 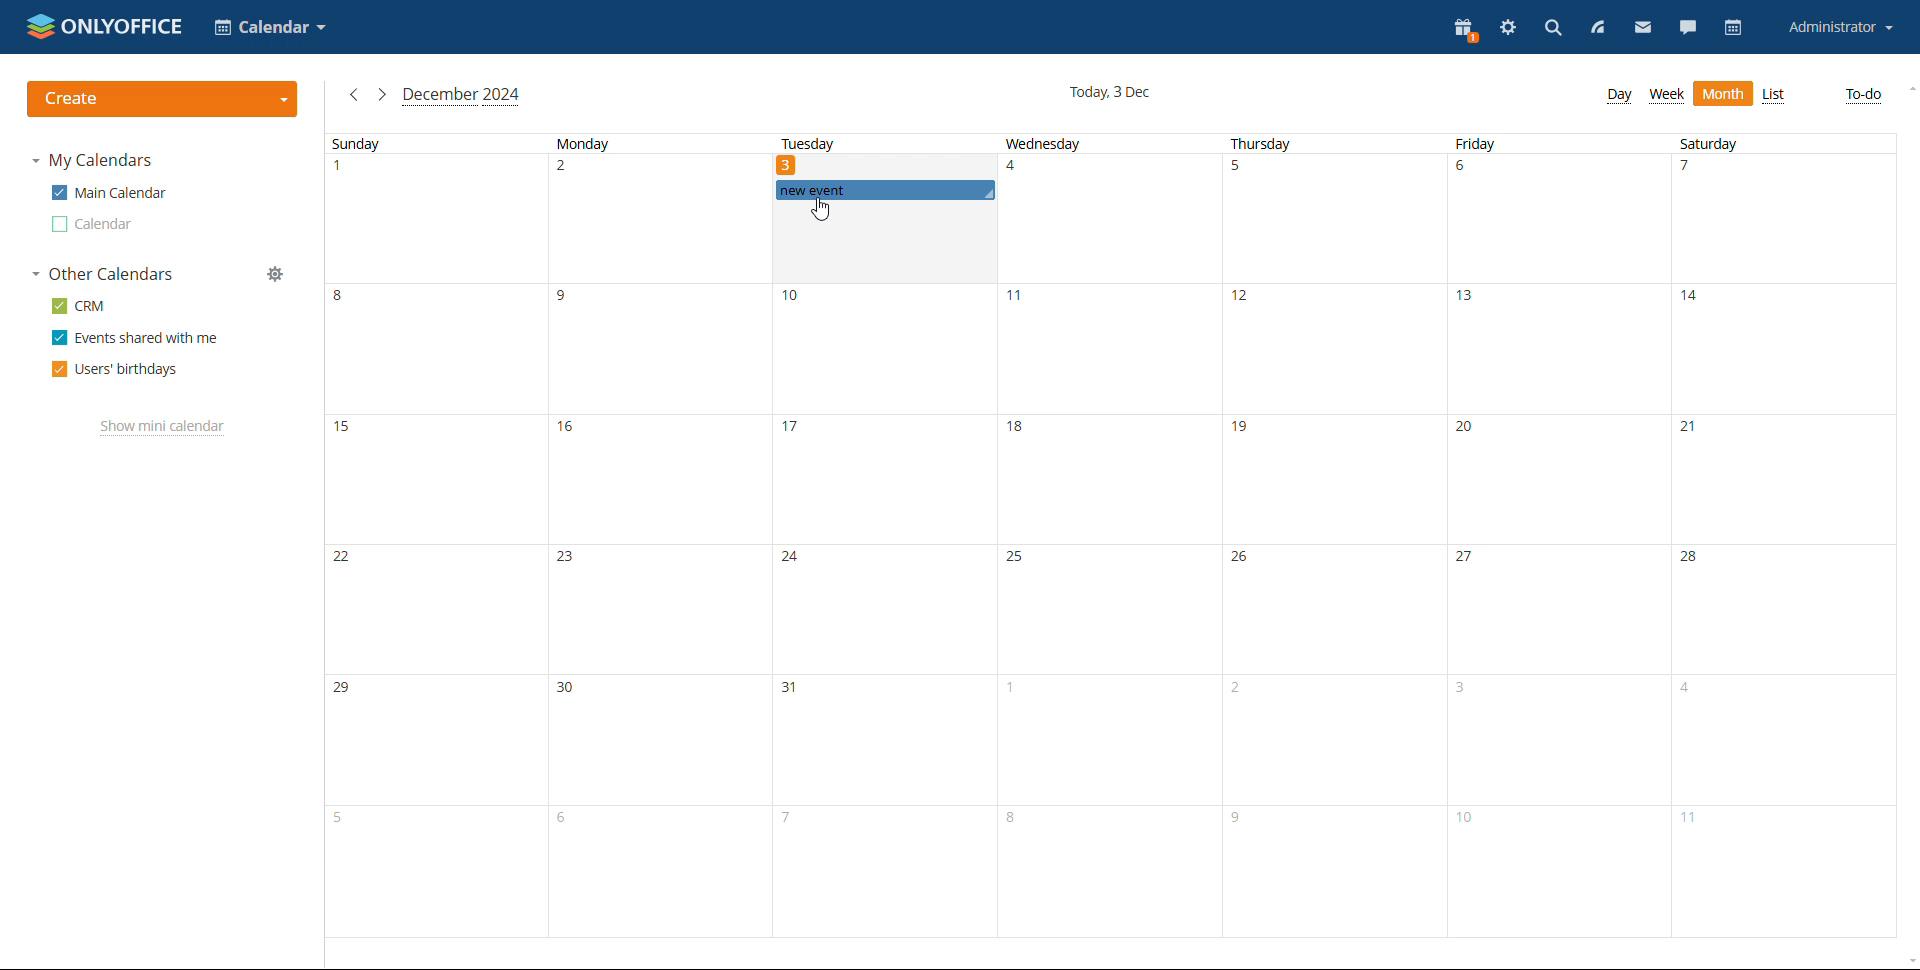 I want to click on my calendars, so click(x=93, y=161).